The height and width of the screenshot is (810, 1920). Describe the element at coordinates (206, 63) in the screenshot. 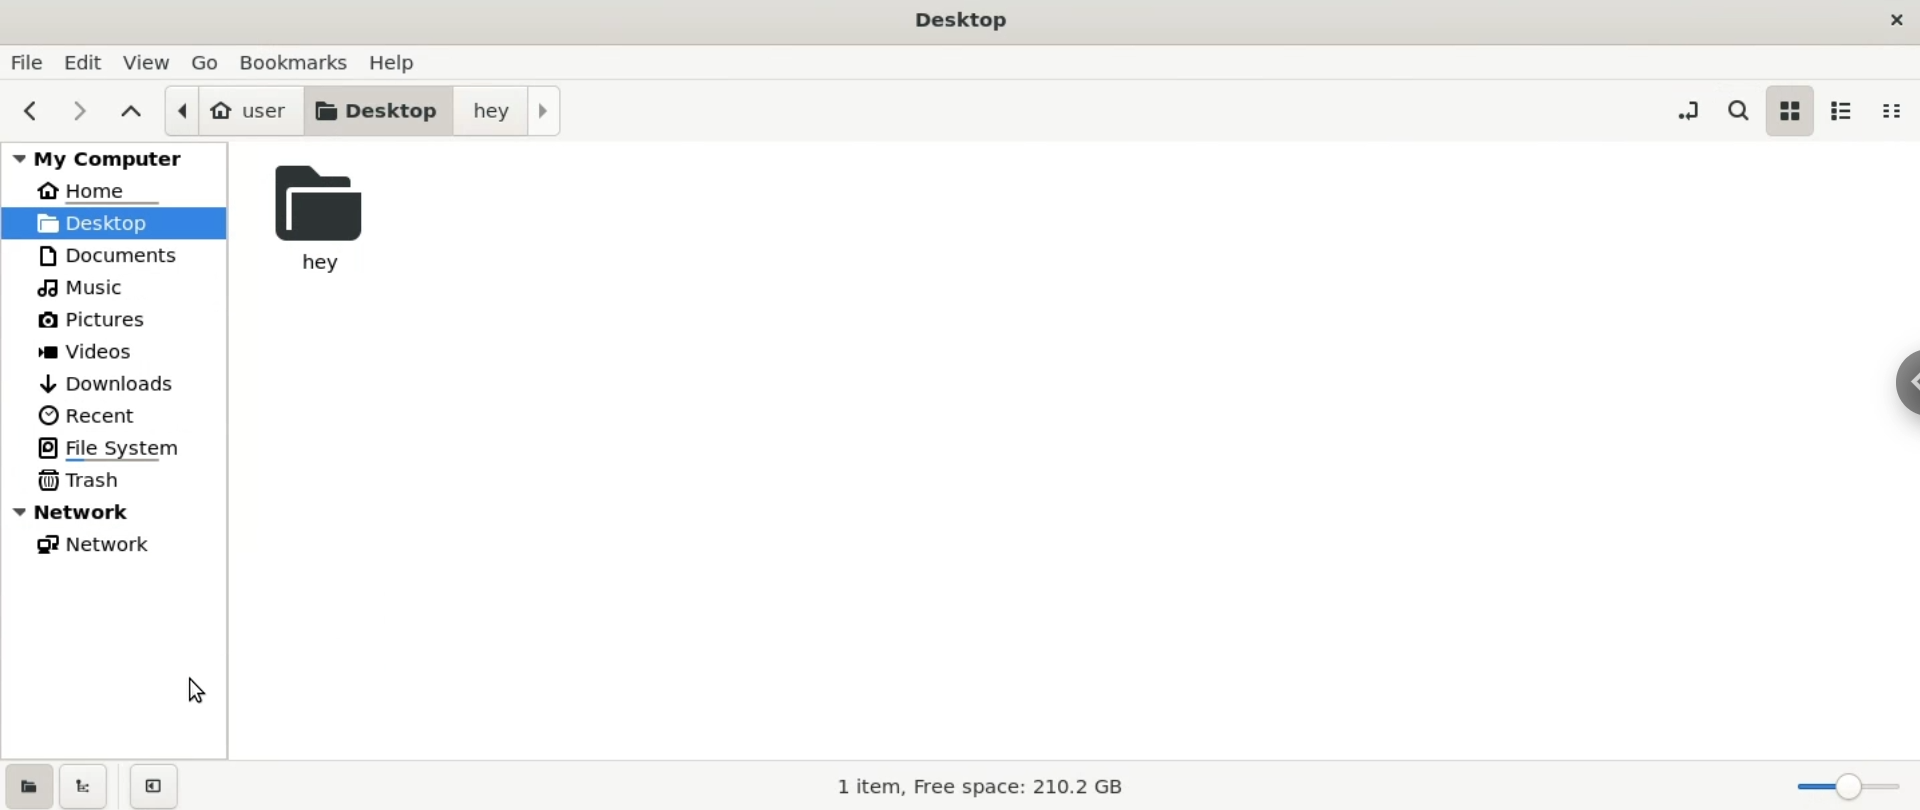

I see `go ` at that location.